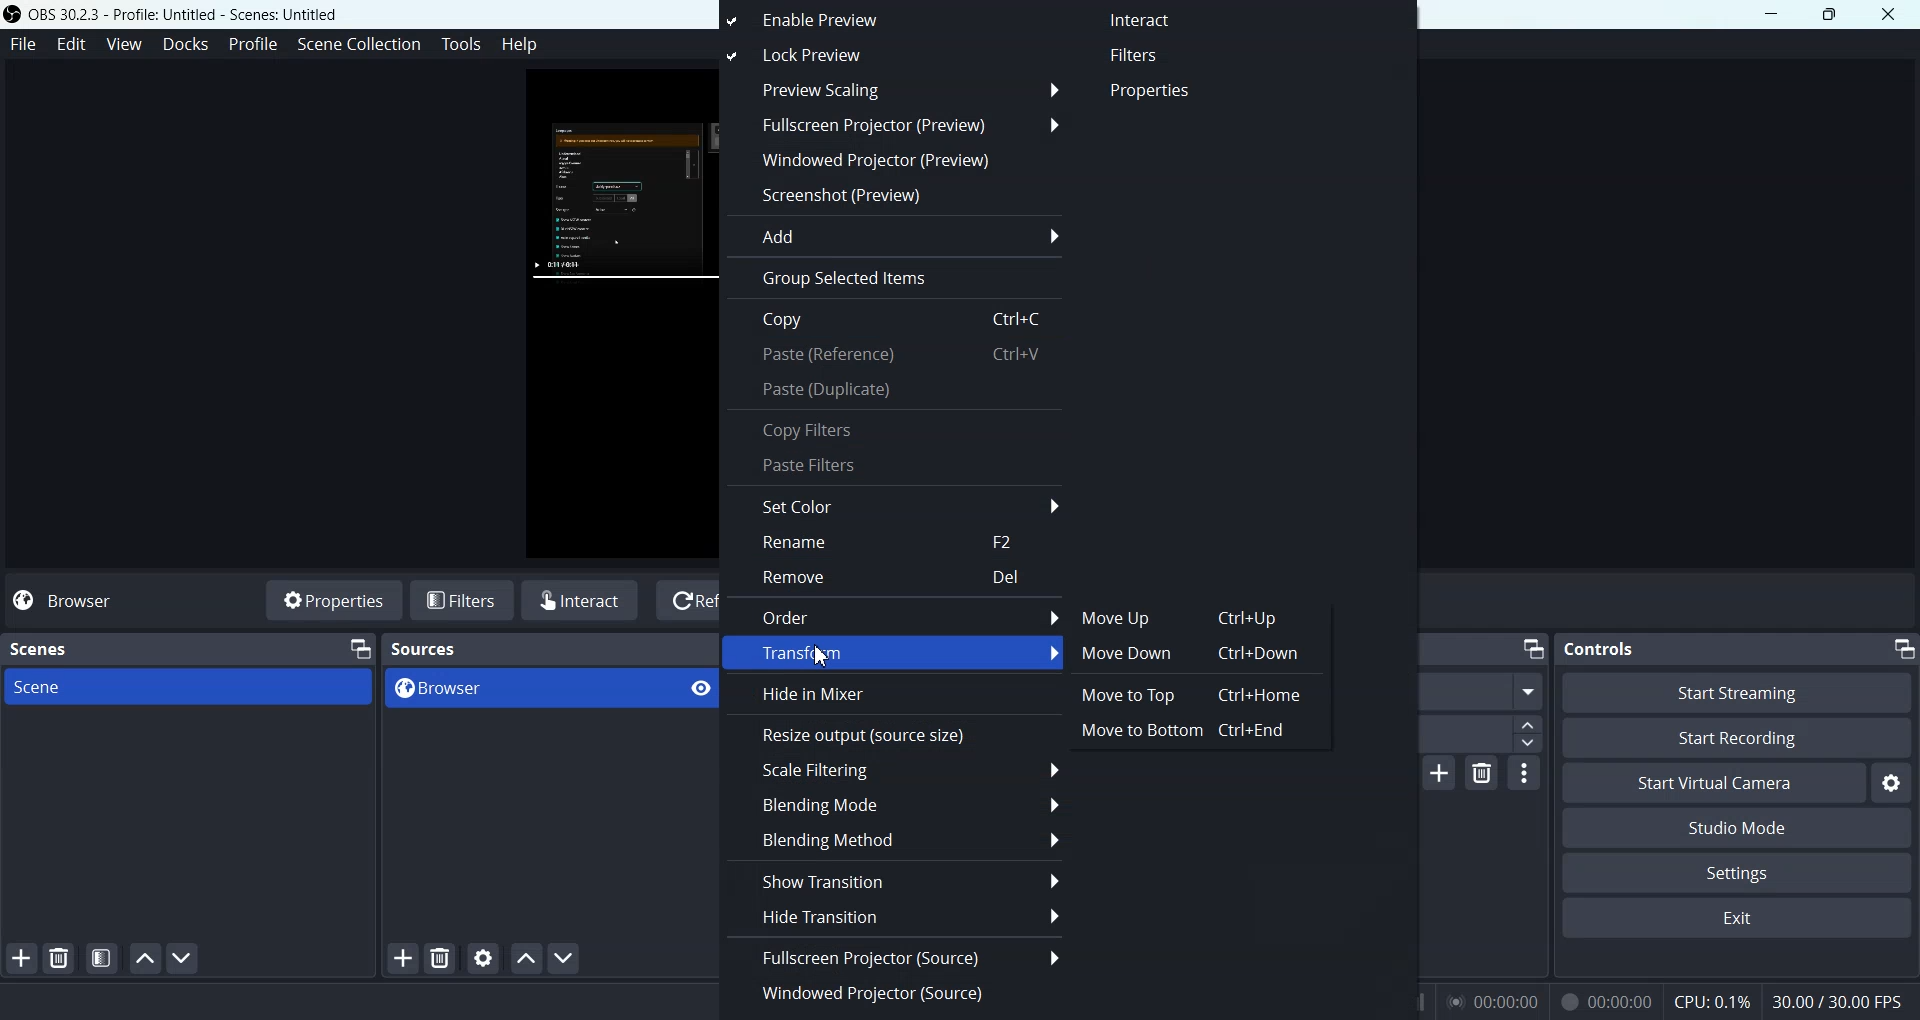  Describe the element at coordinates (891, 195) in the screenshot. I see `Screenshot (Preview)` at that location.